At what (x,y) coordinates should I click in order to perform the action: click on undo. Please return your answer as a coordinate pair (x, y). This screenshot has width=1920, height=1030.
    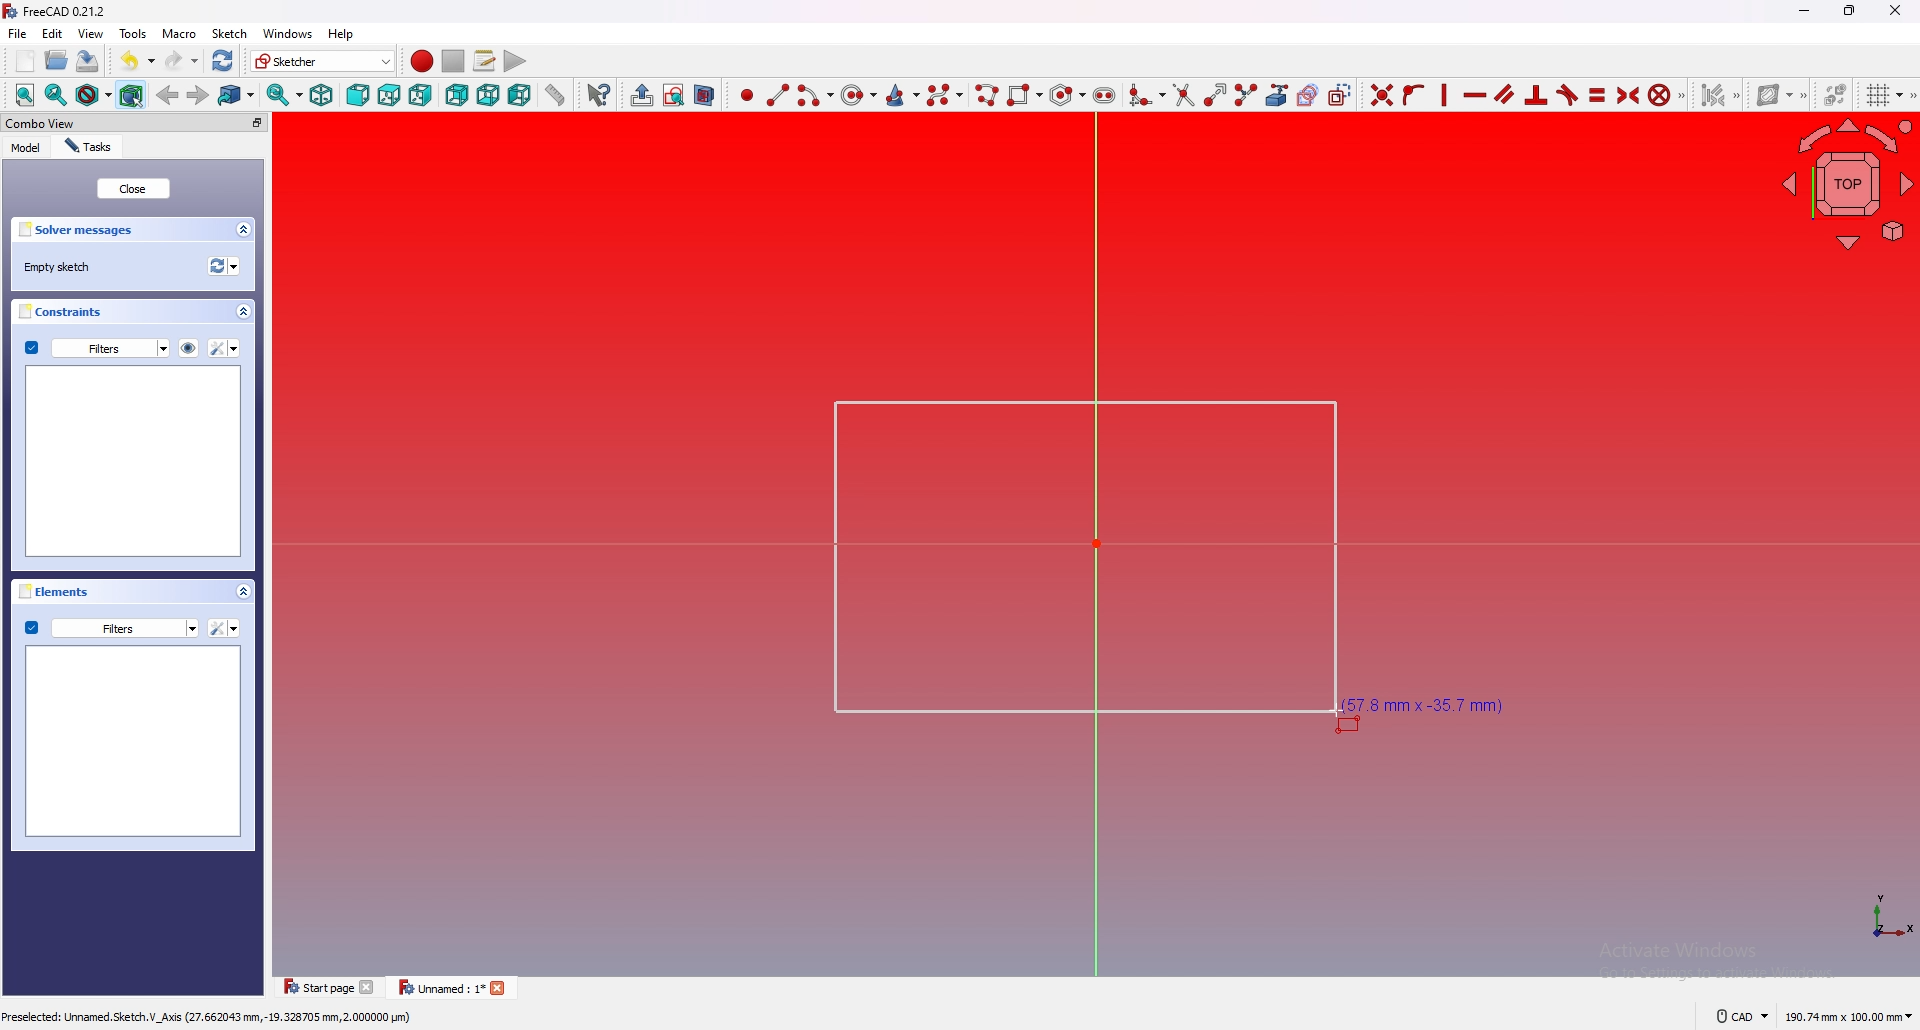
    Looking at the image, I should click on (138, 60).